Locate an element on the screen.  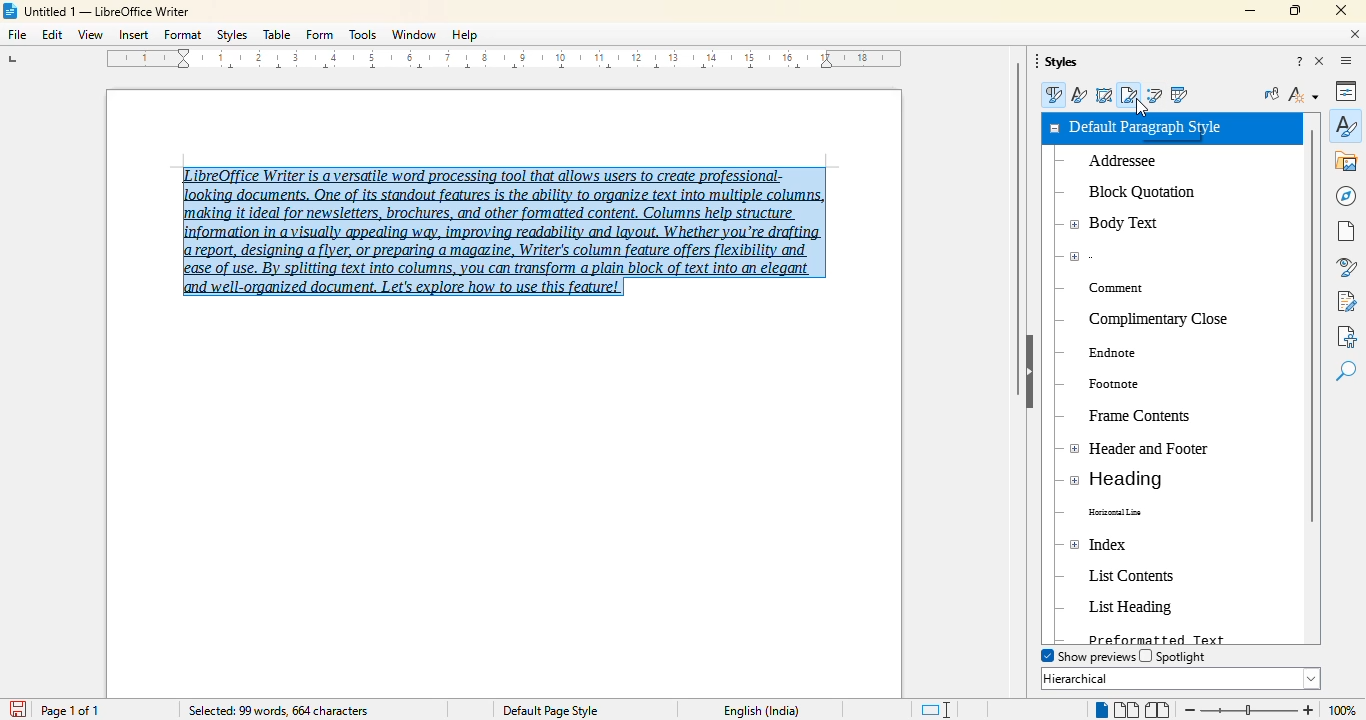
cursor is located at coordinates (1142, 109).